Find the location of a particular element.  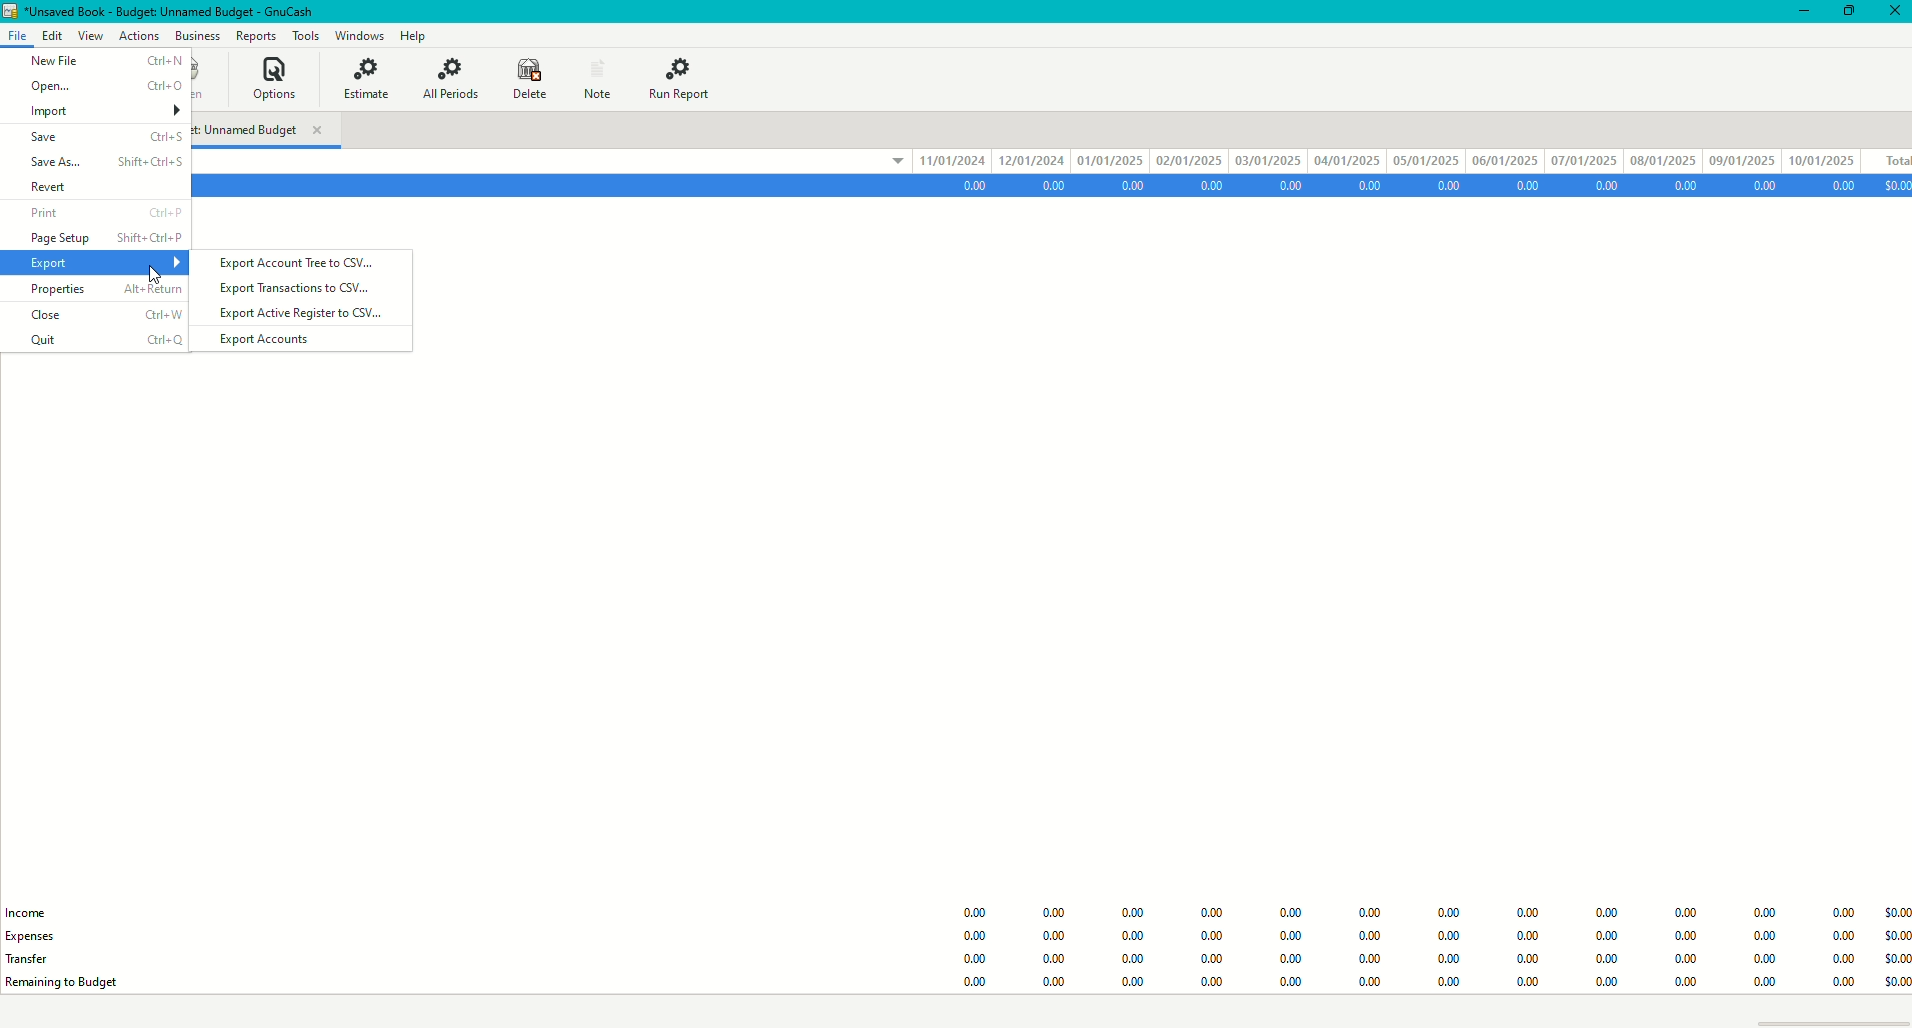

Unnamed budget is located at coordinates (268, 128).